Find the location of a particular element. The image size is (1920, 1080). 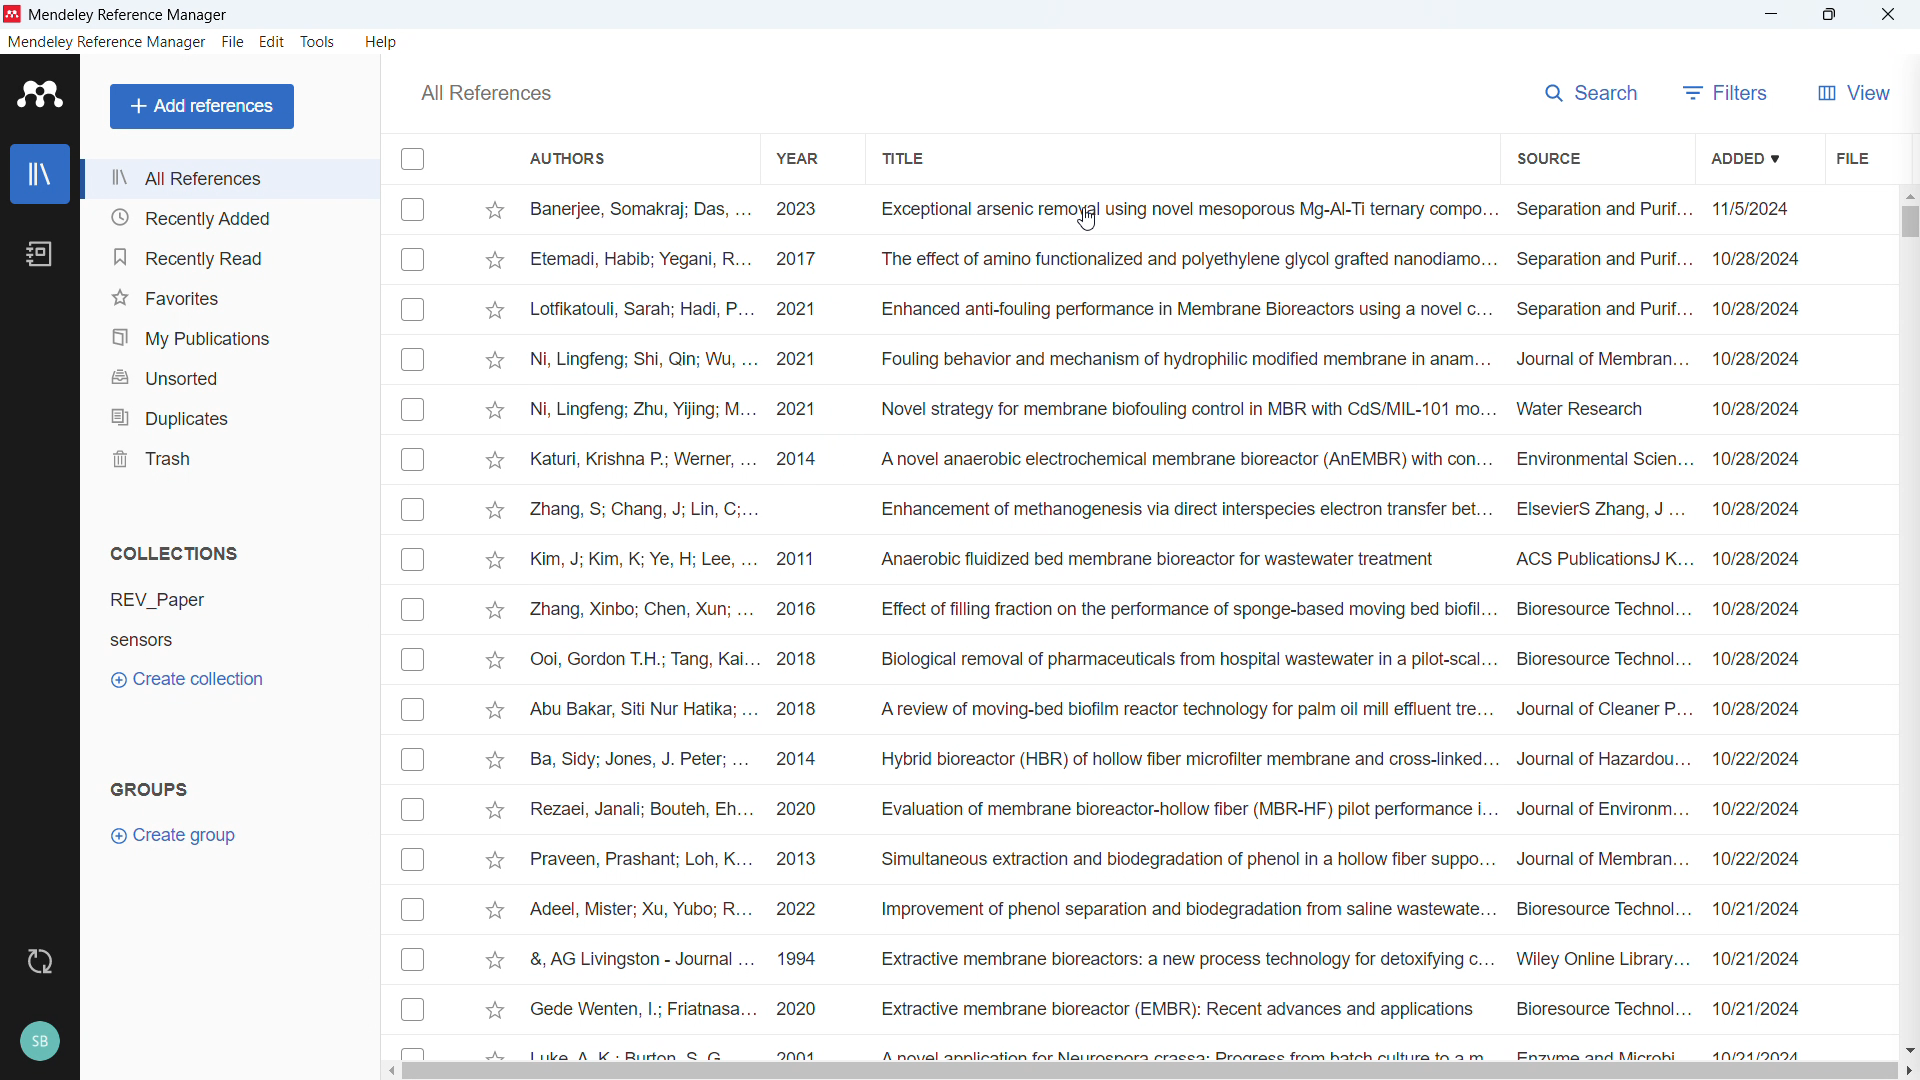

click to select individual entry is located at coordinates (416, 912).